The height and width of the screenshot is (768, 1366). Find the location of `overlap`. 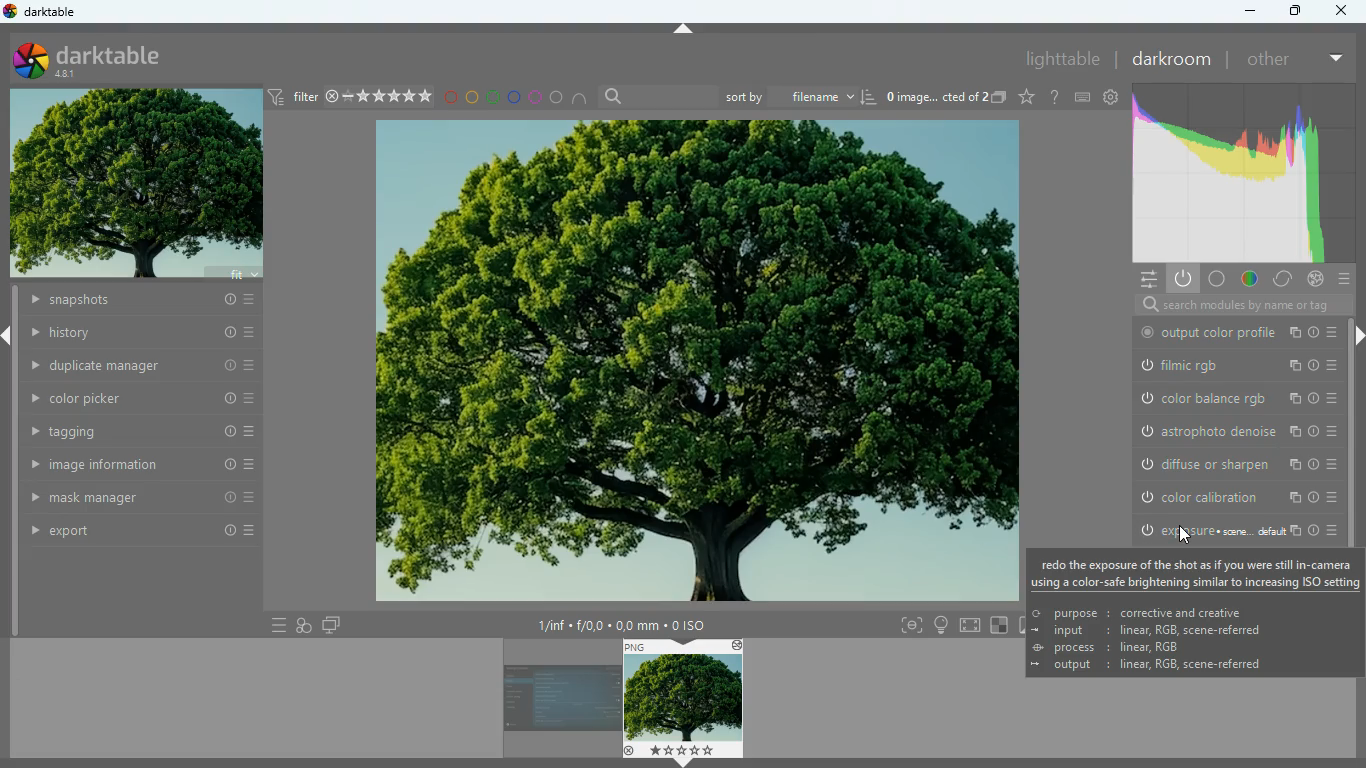

overlap is located at coordinates (305, 624).